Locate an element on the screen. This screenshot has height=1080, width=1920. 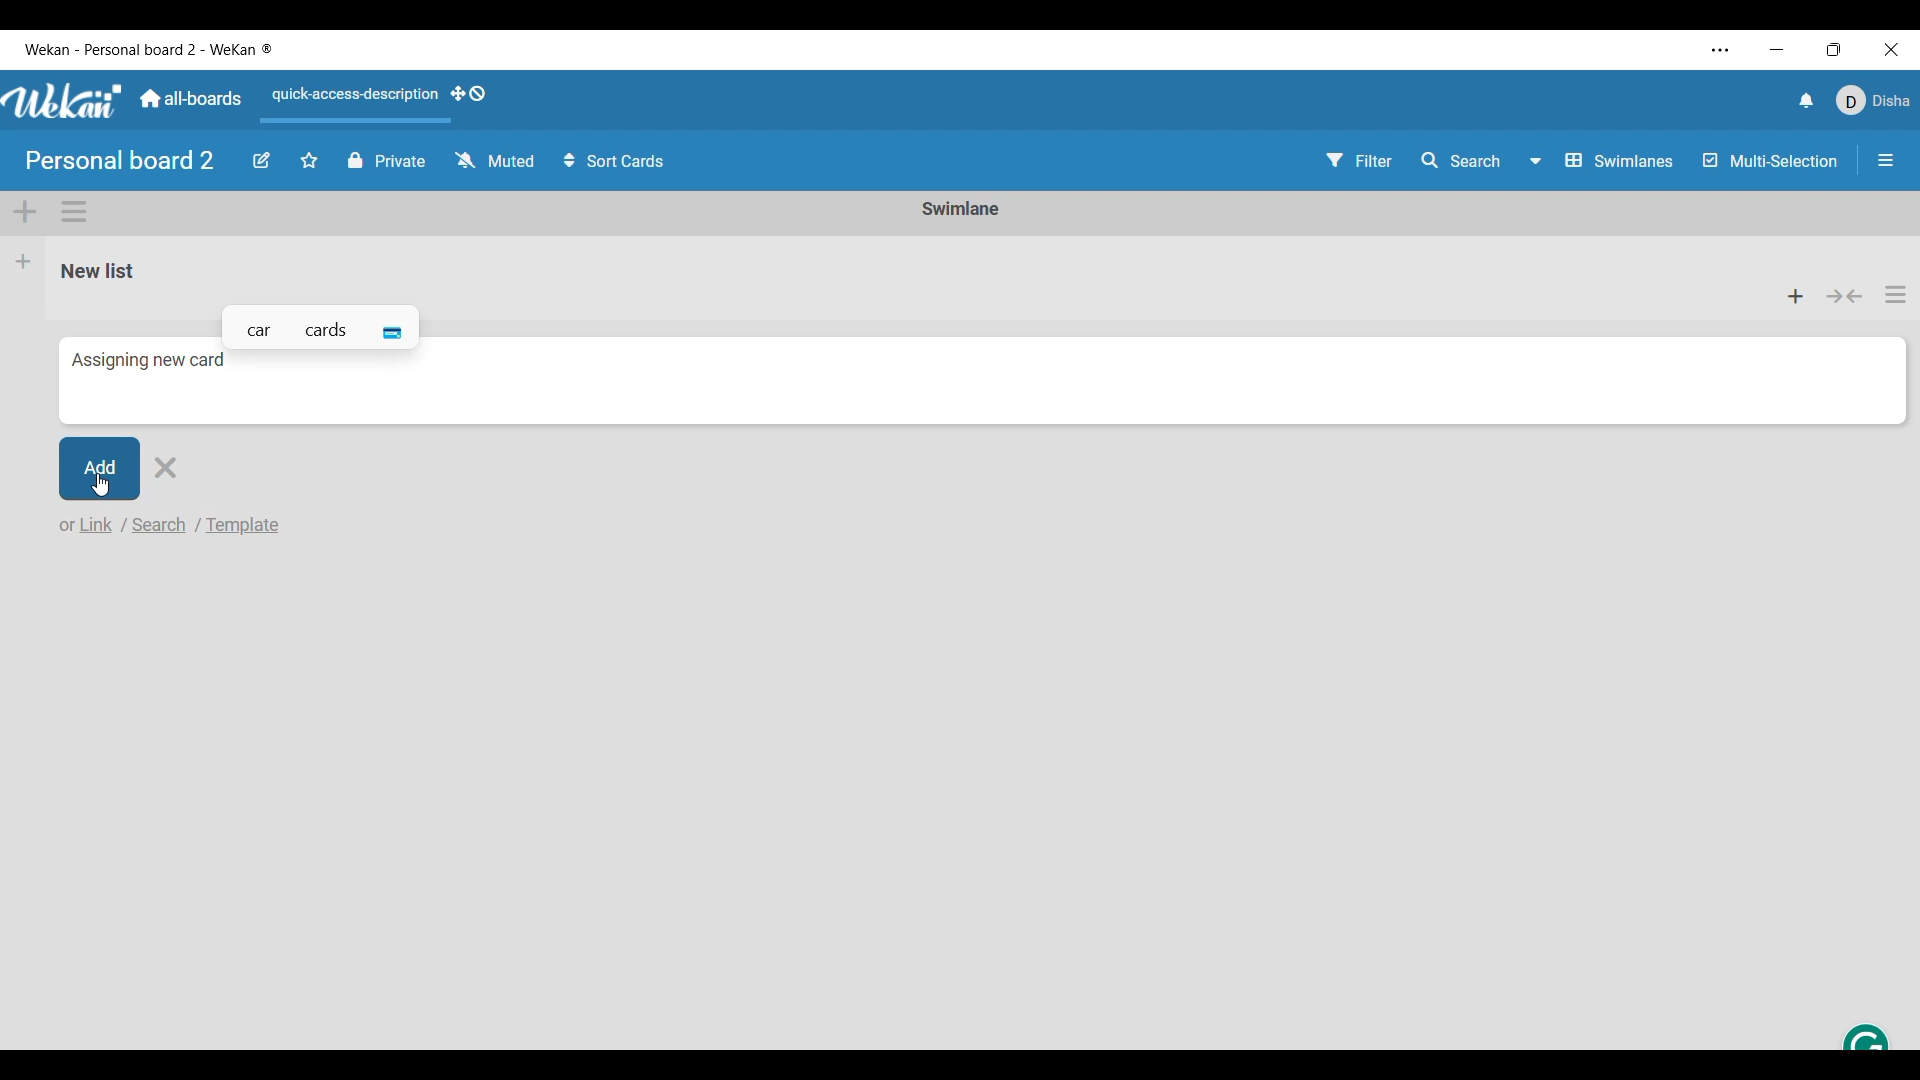
Toggle for Multi-selection is located at coordinates (1771, 160).